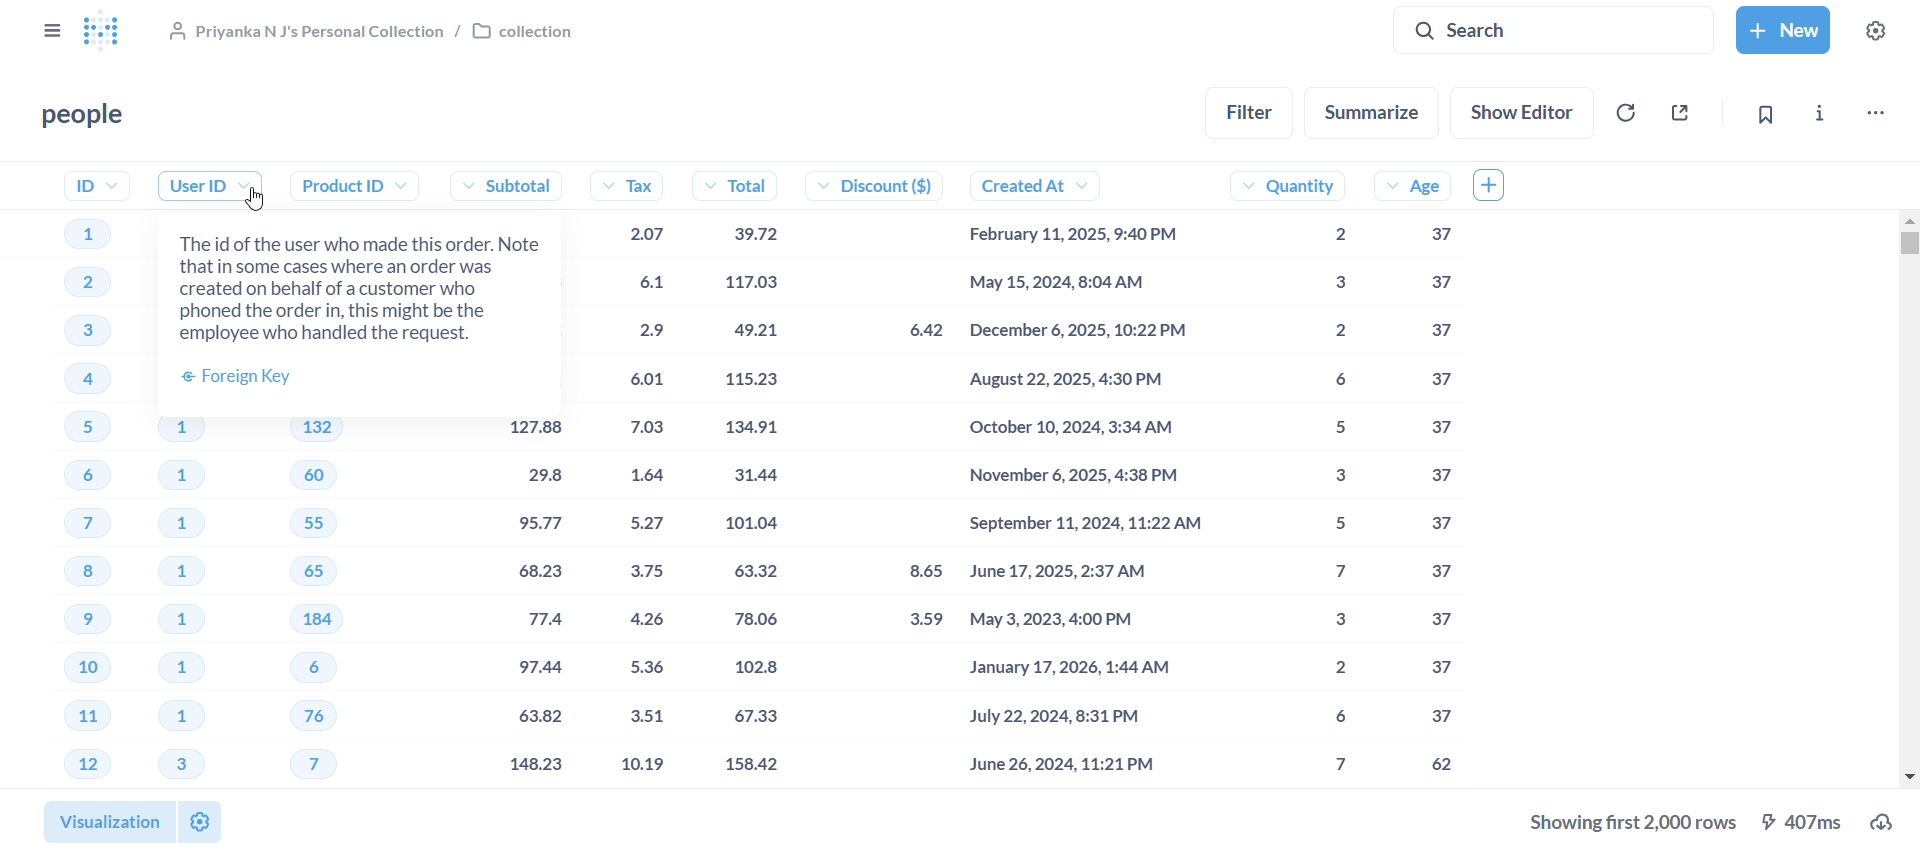 This screenshot has width=1920, height=850. What do you see at coordinates (1881, 29) in the screenshot?
I see `settings` at bounding box center [1881, 29].